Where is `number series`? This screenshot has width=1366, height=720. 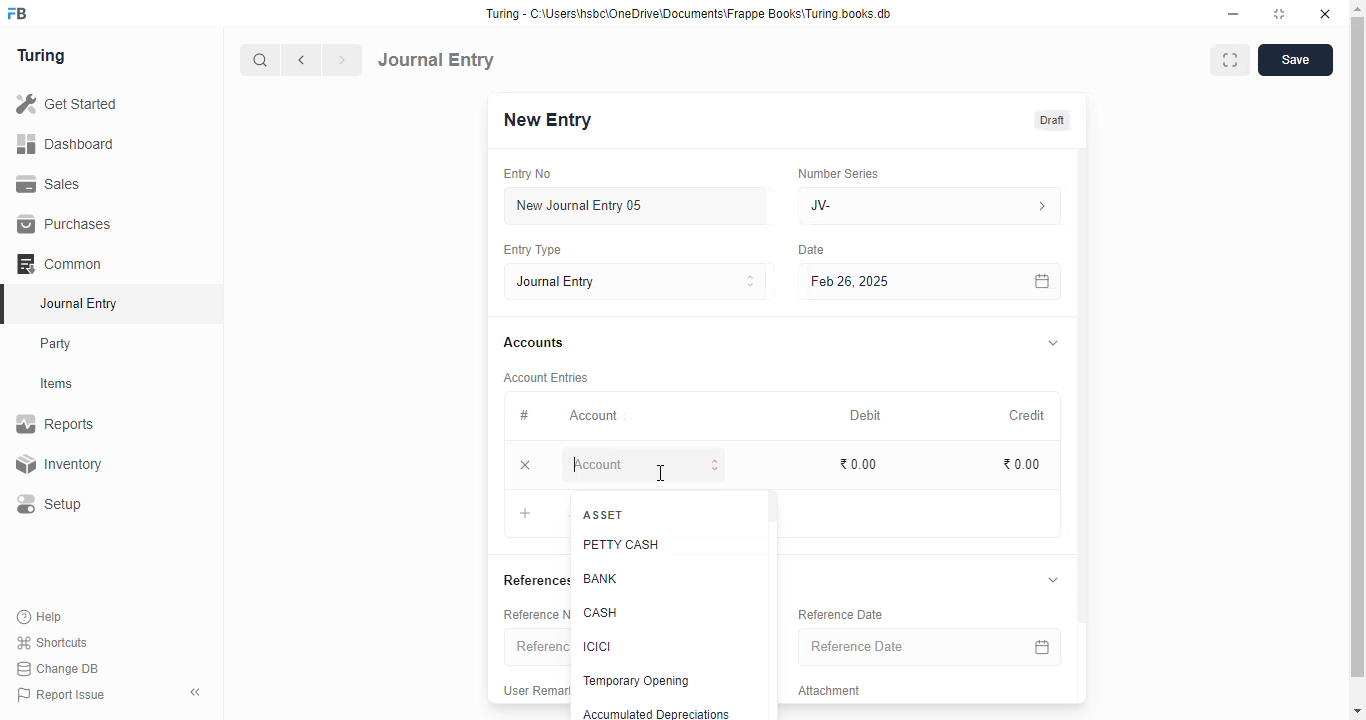
number series is located at coordinates (839, 173).